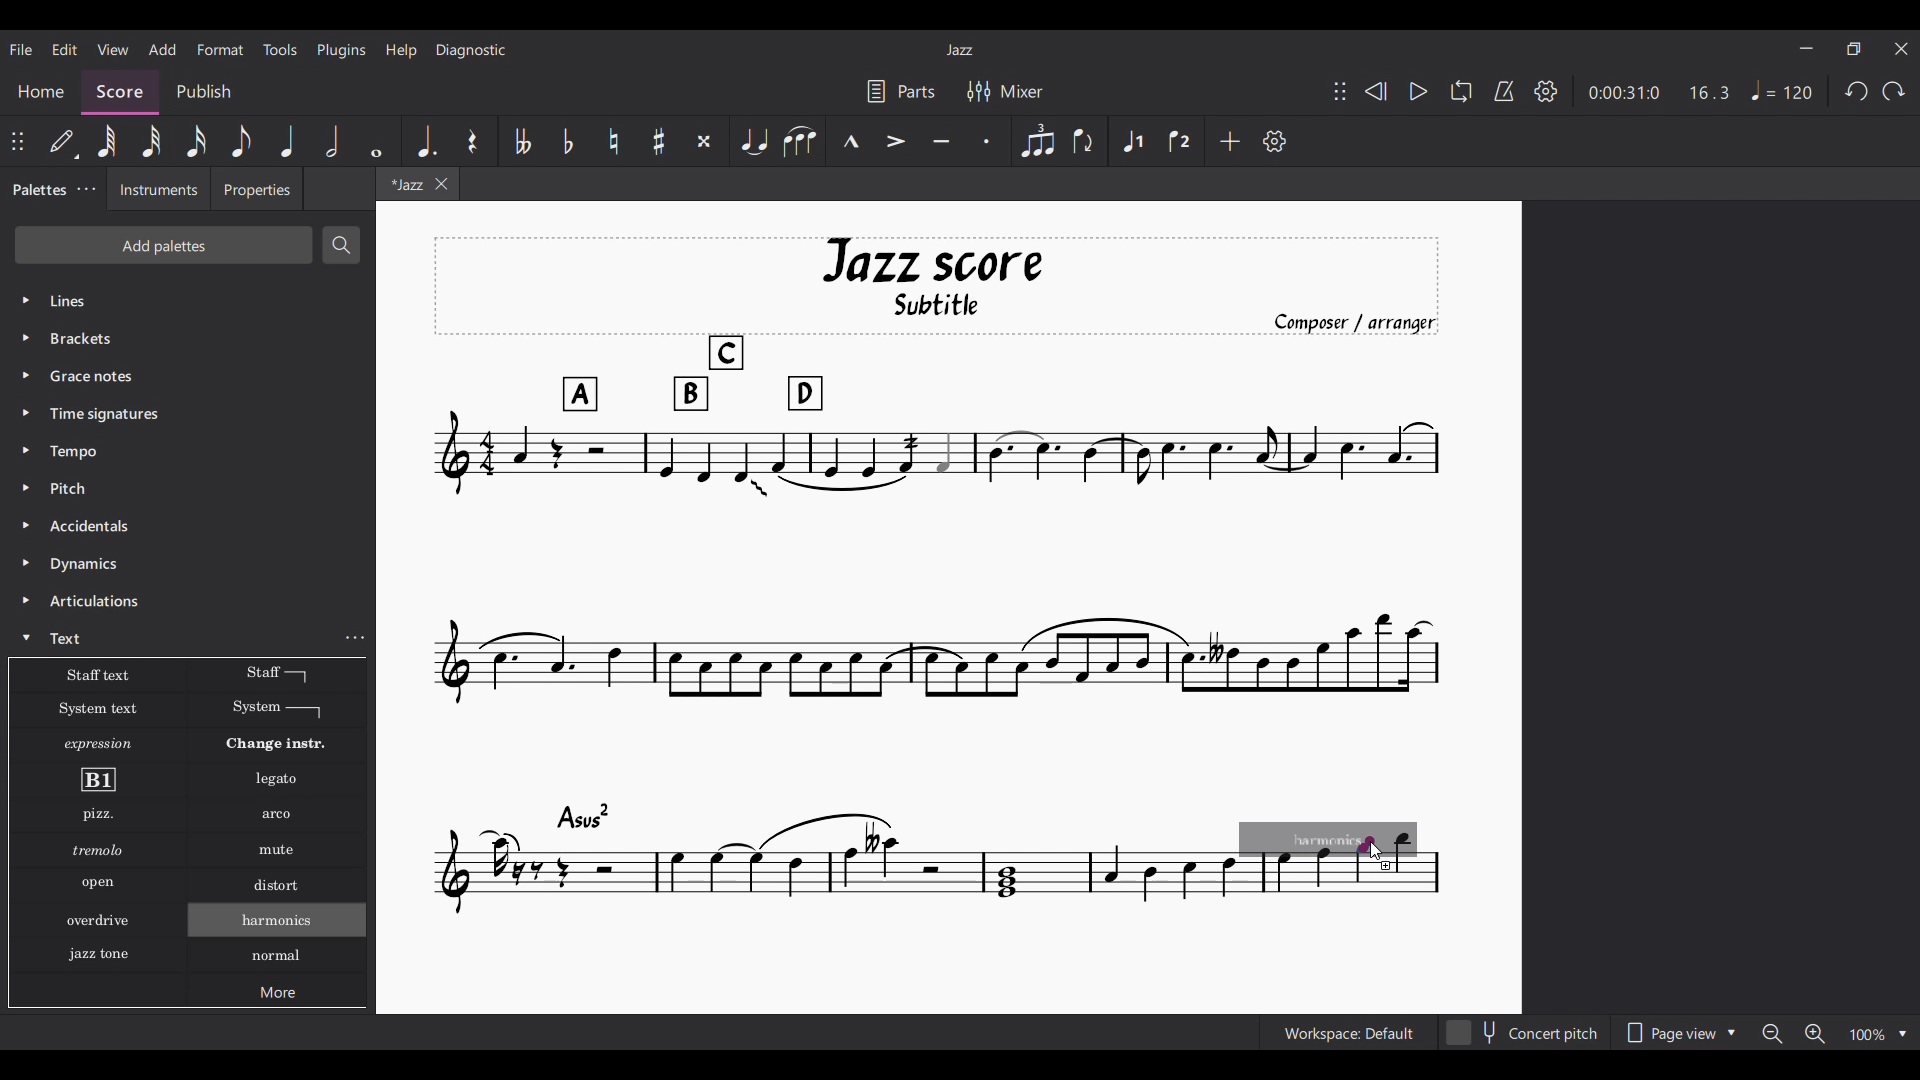 This screenshot has height=1080, width=1920. I want to click on Change position, so click(1340, 91).